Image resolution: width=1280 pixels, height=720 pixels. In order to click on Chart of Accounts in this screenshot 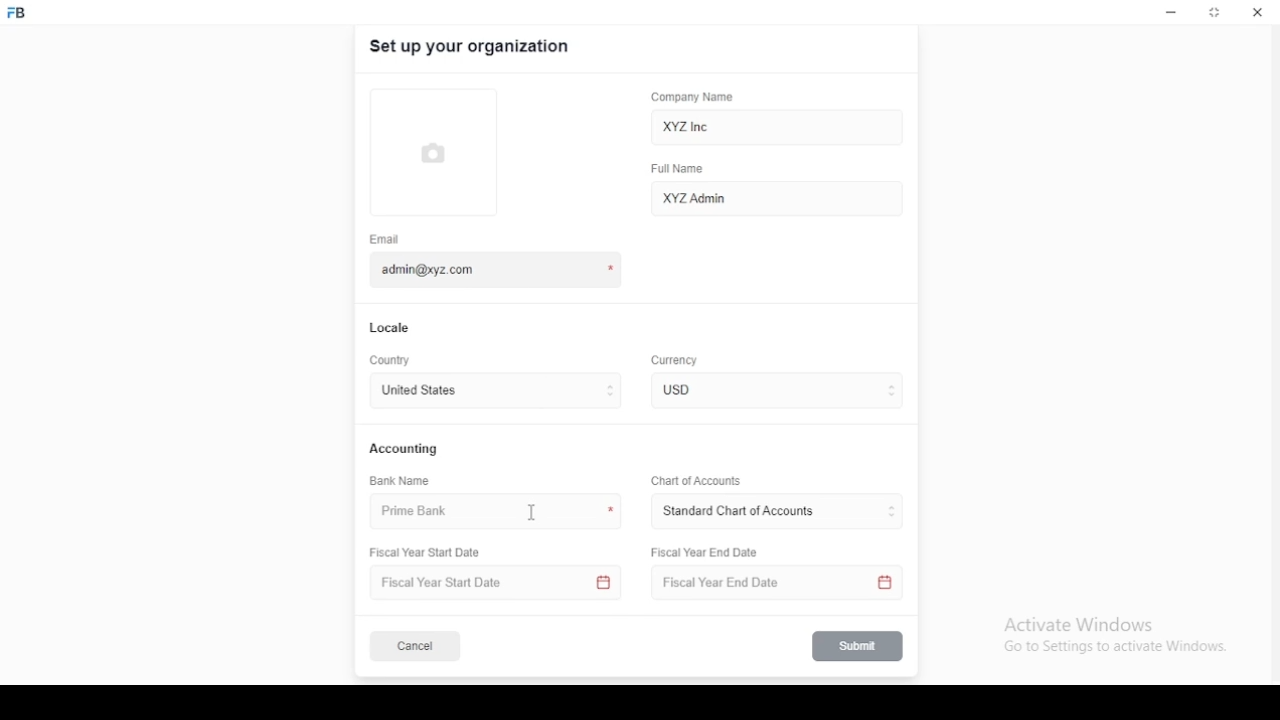, I will do `click(693, 480)`.